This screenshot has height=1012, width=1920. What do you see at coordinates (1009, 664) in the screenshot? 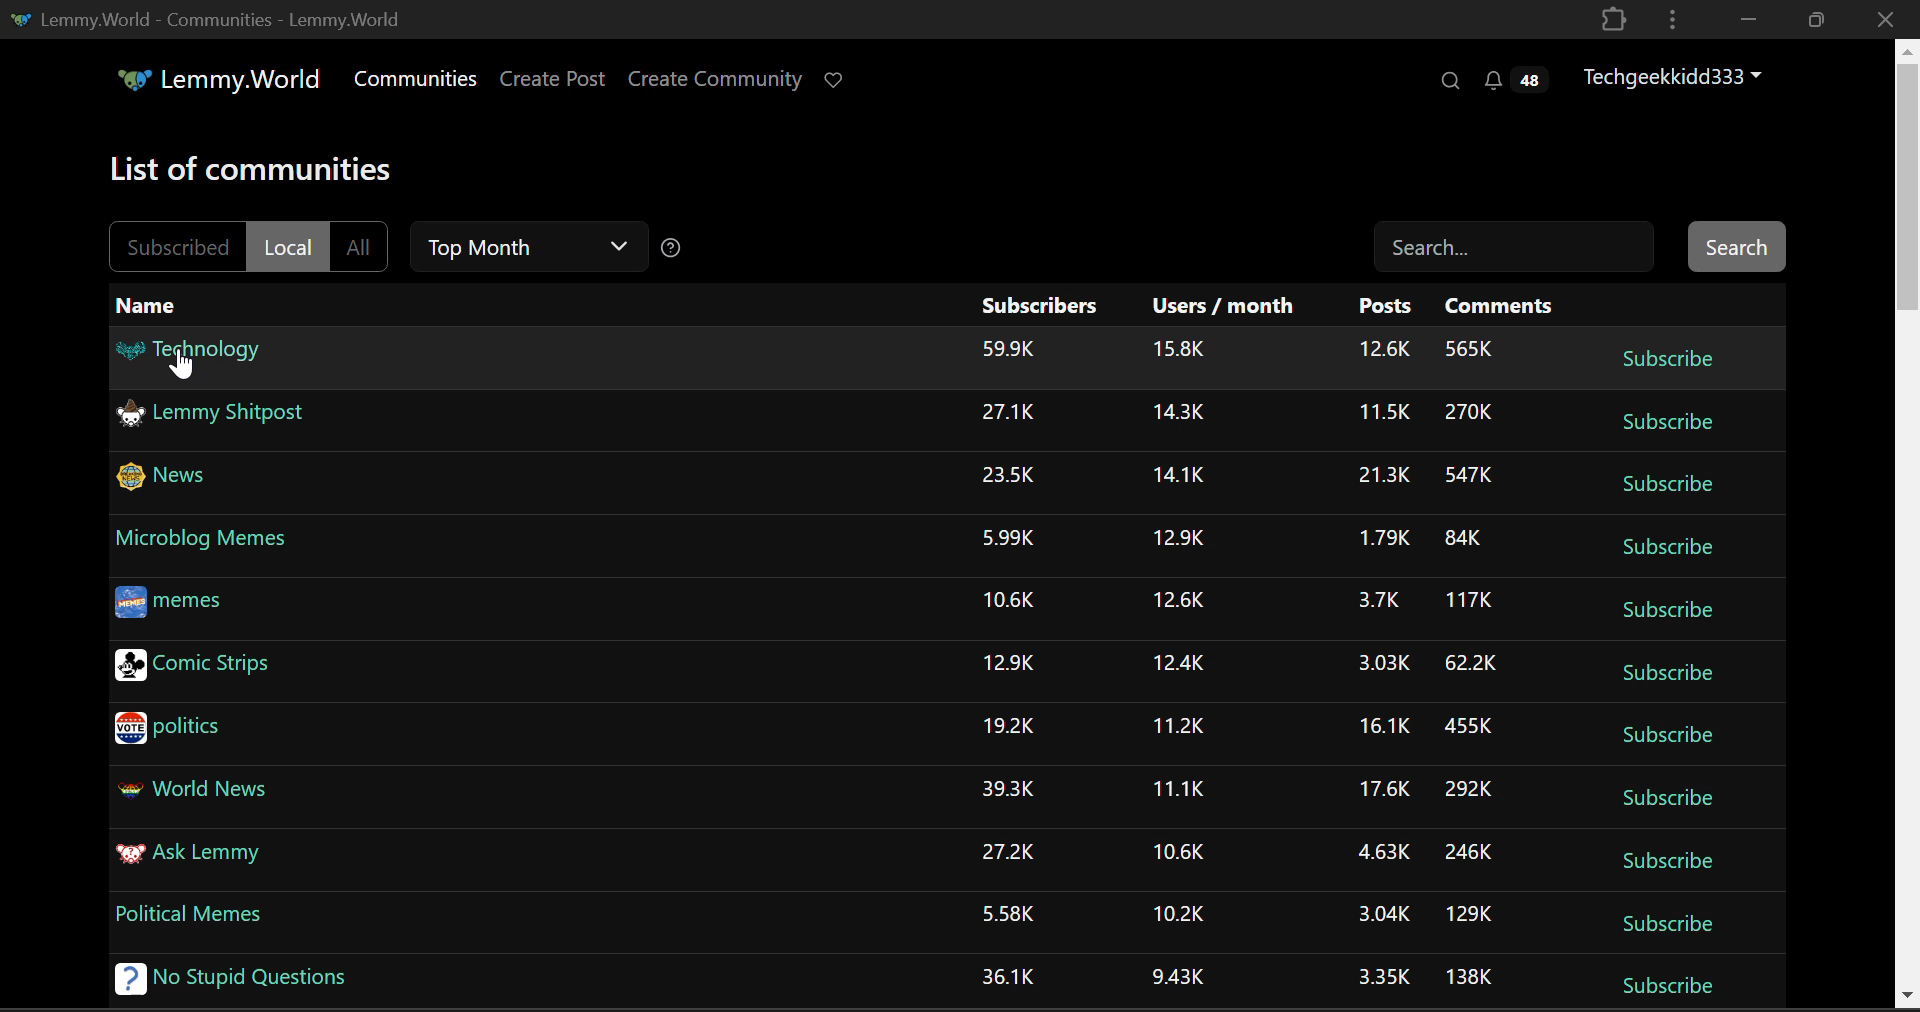
I see `Amount` at bounding box center [1009, 664].